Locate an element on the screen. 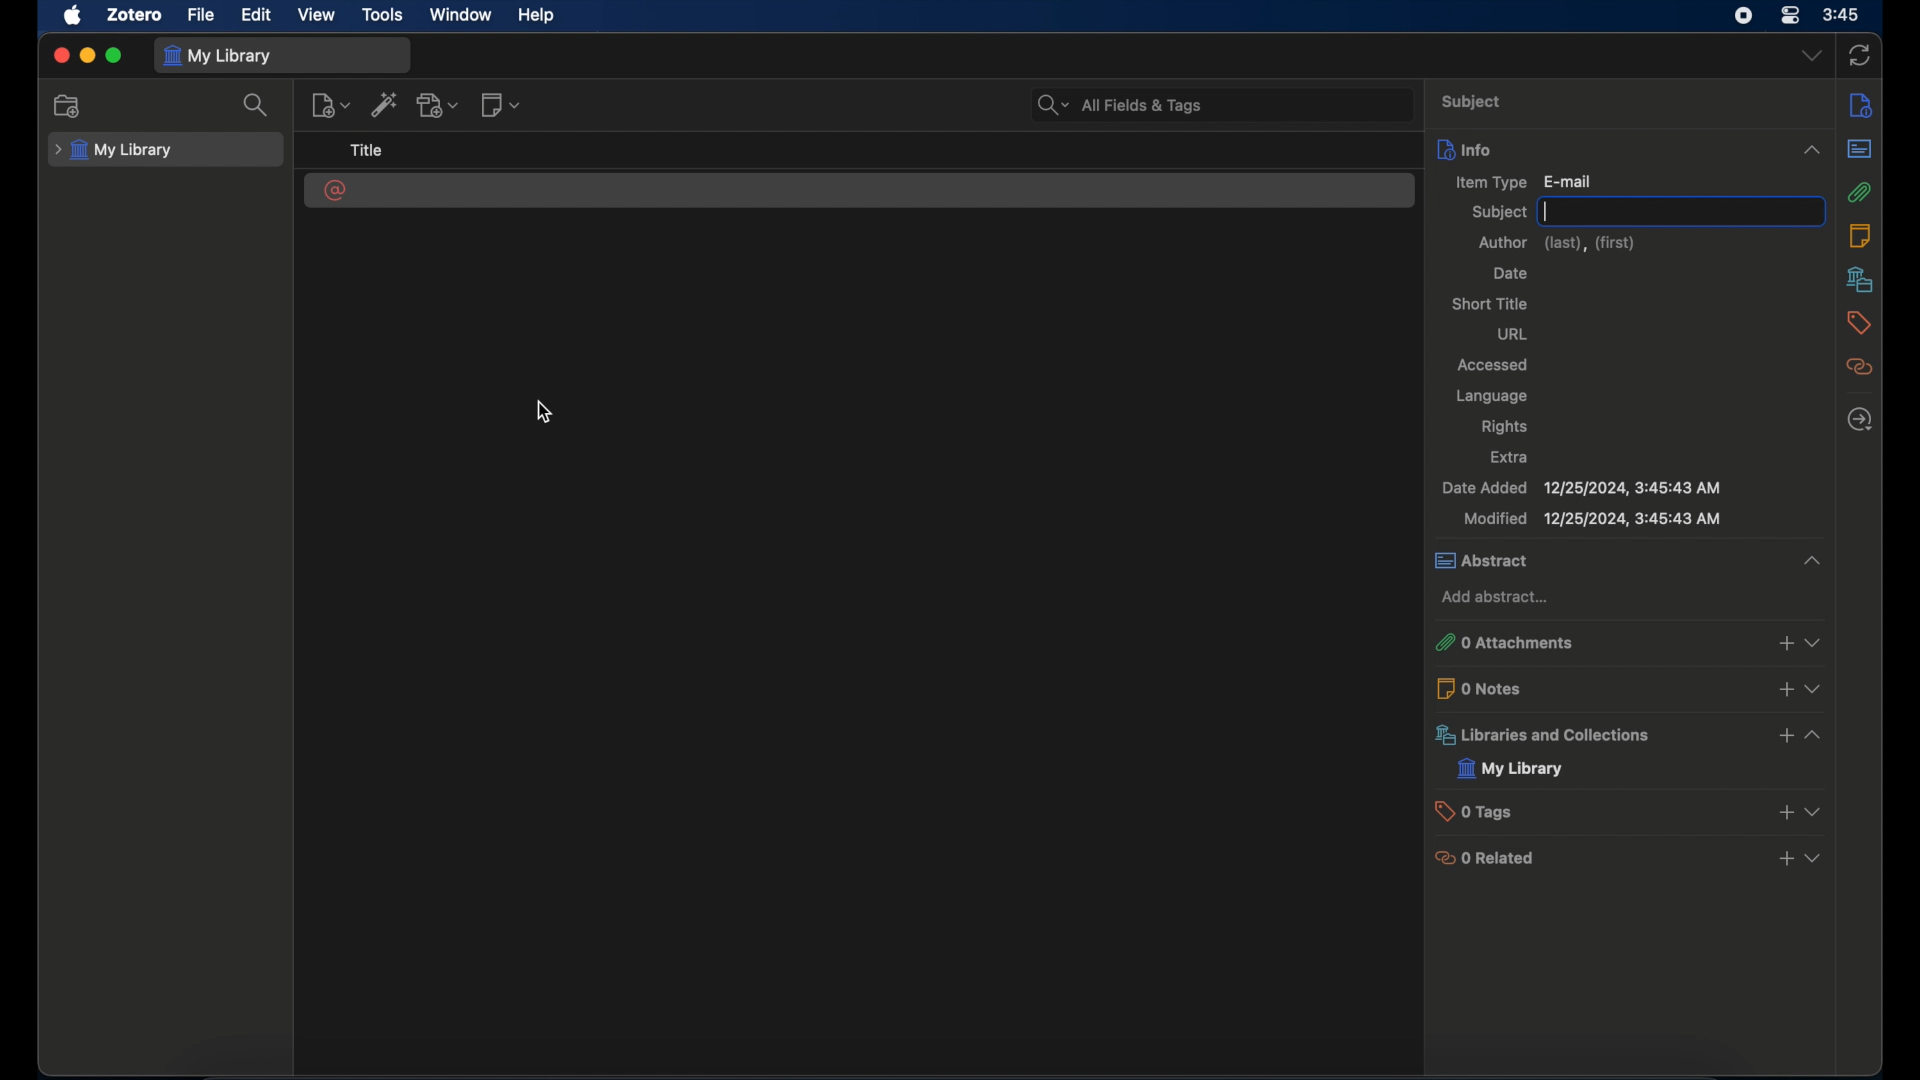 The height and width of the screenshot is (1080, 1920). zotero is located at coordinates (132, 15).